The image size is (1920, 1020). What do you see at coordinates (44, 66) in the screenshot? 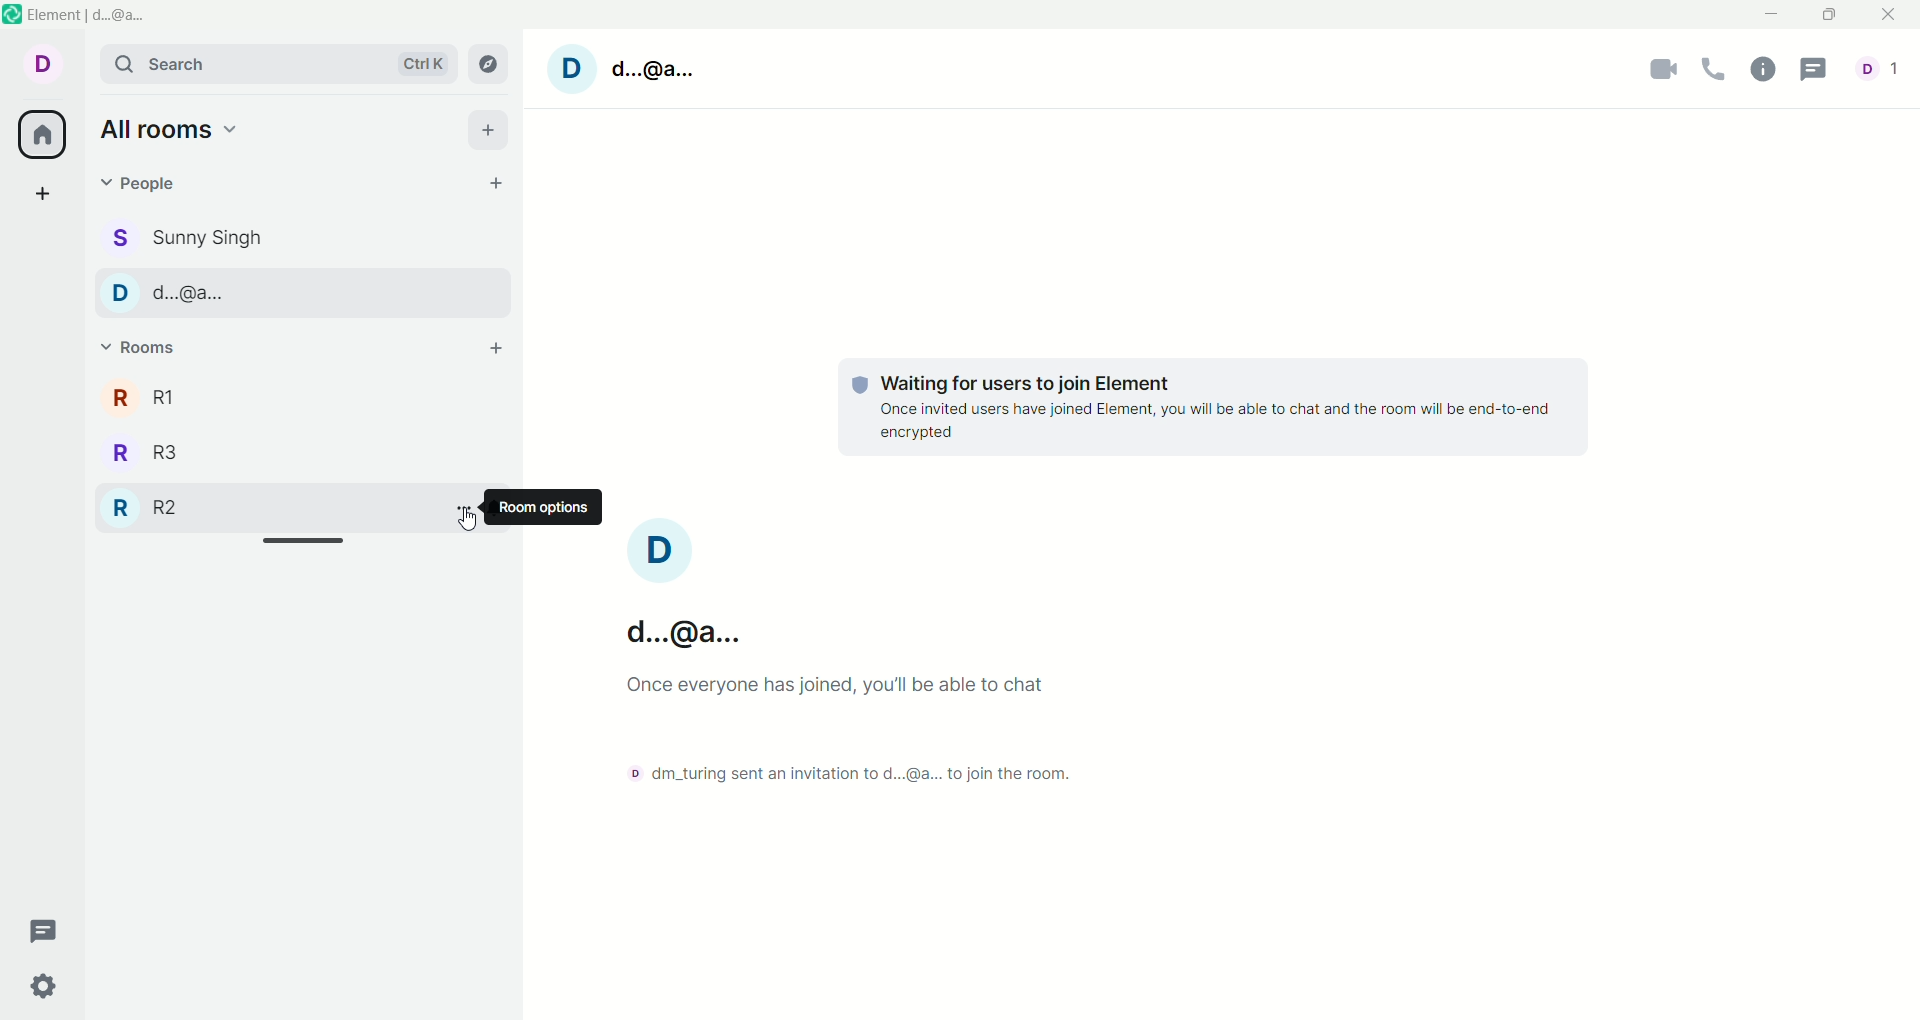
I see `account` at bounding box center [44, 66].